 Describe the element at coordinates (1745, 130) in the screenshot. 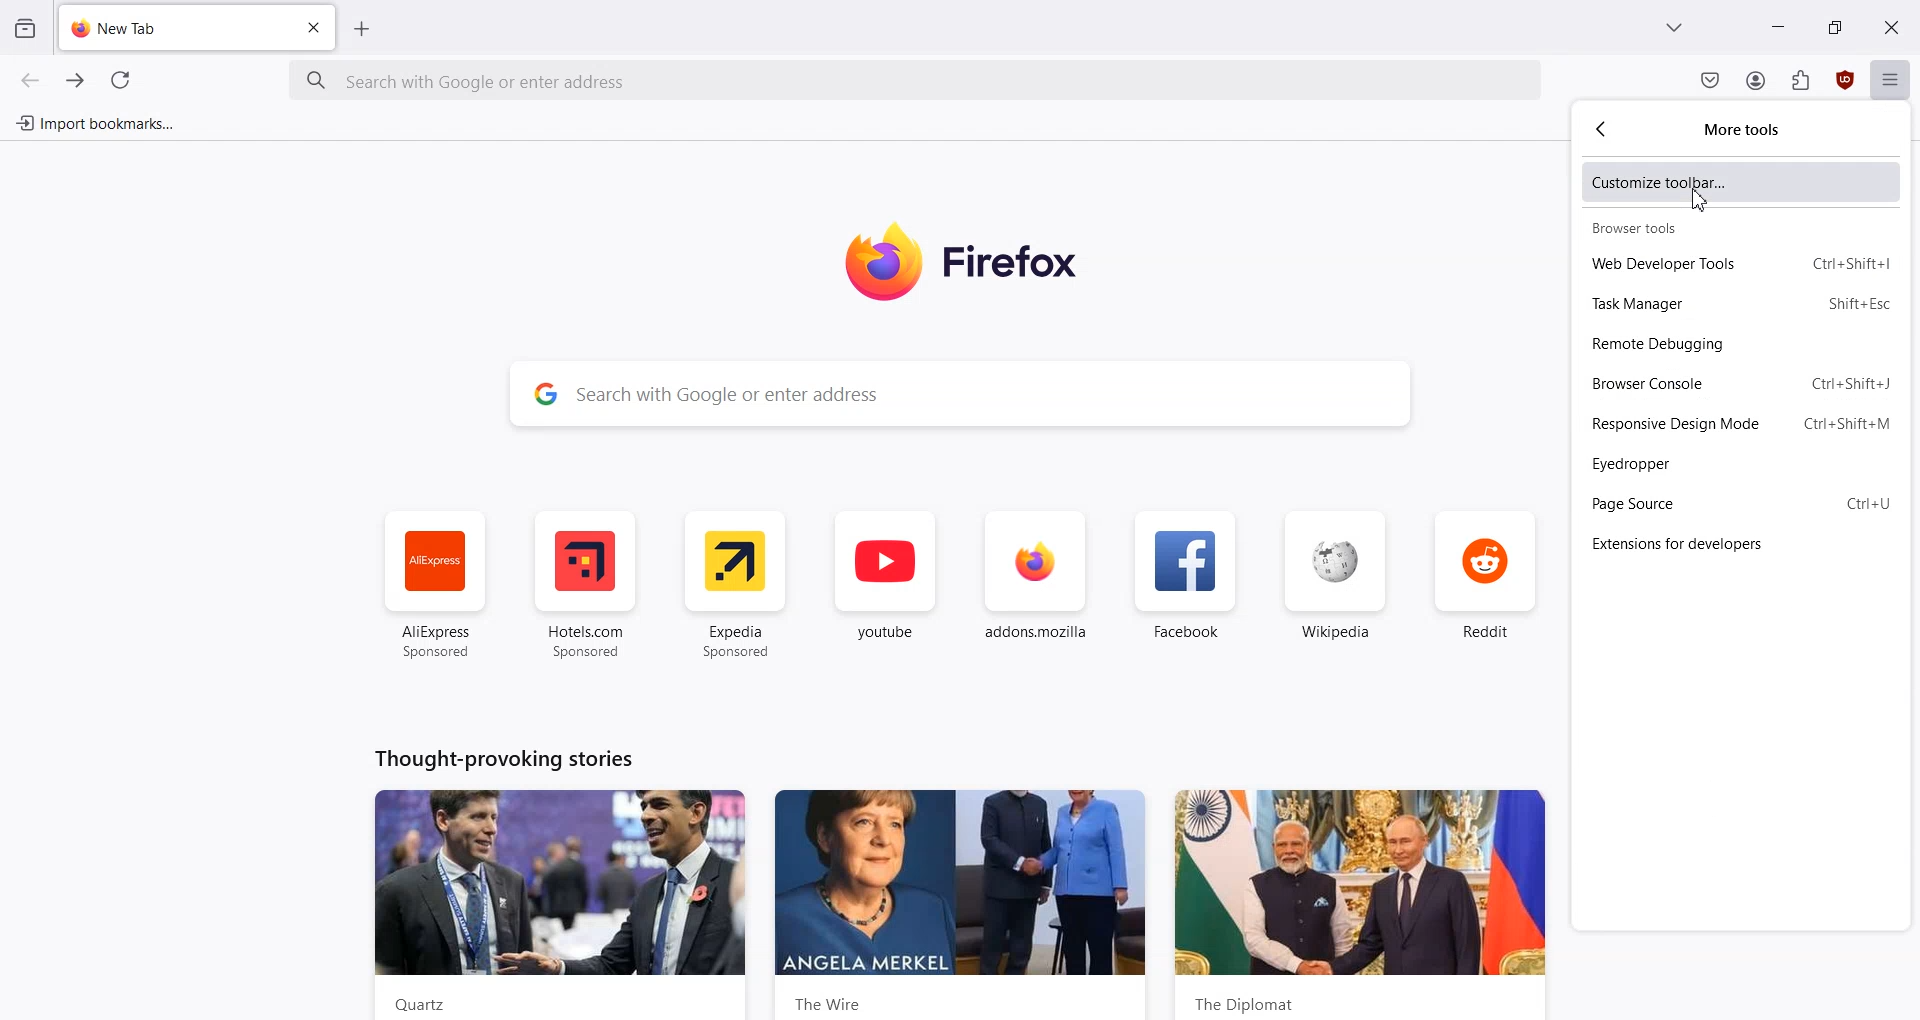

I see `More tools` at that location.